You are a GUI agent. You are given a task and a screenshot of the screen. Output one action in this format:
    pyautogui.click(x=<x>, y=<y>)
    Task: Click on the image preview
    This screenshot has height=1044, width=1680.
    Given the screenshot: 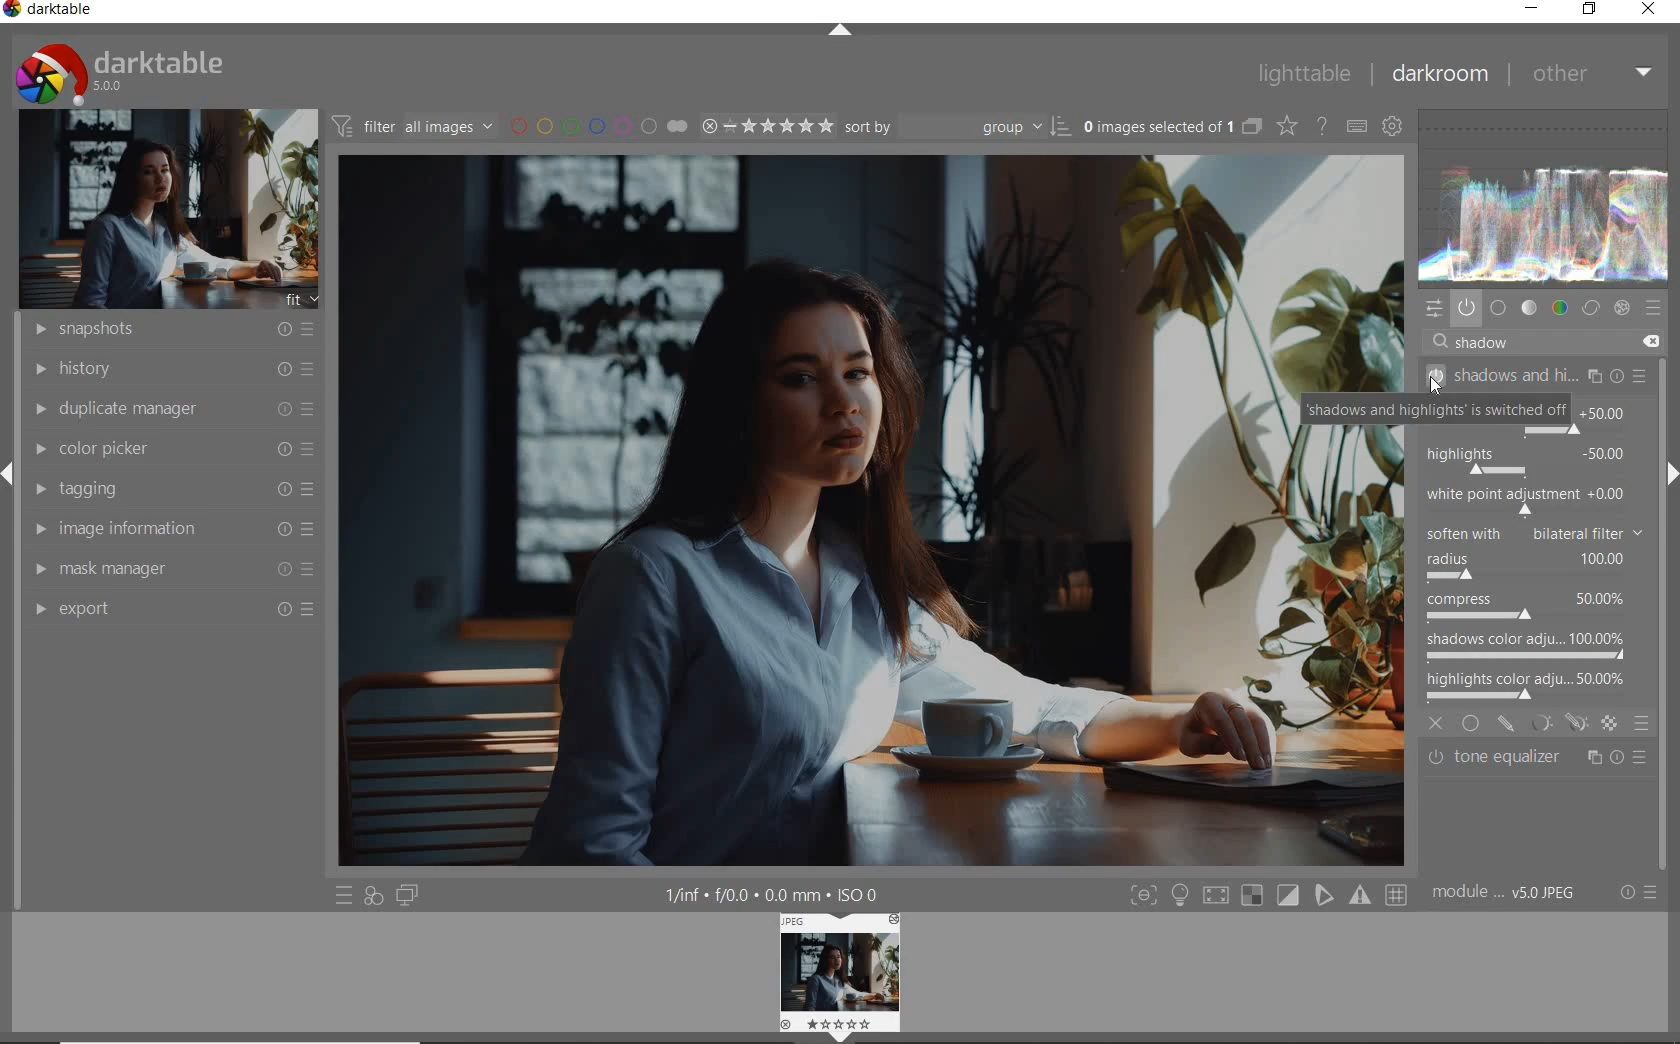 What is the action you would take?
    pyautogui.click(x=835, y=969)
    